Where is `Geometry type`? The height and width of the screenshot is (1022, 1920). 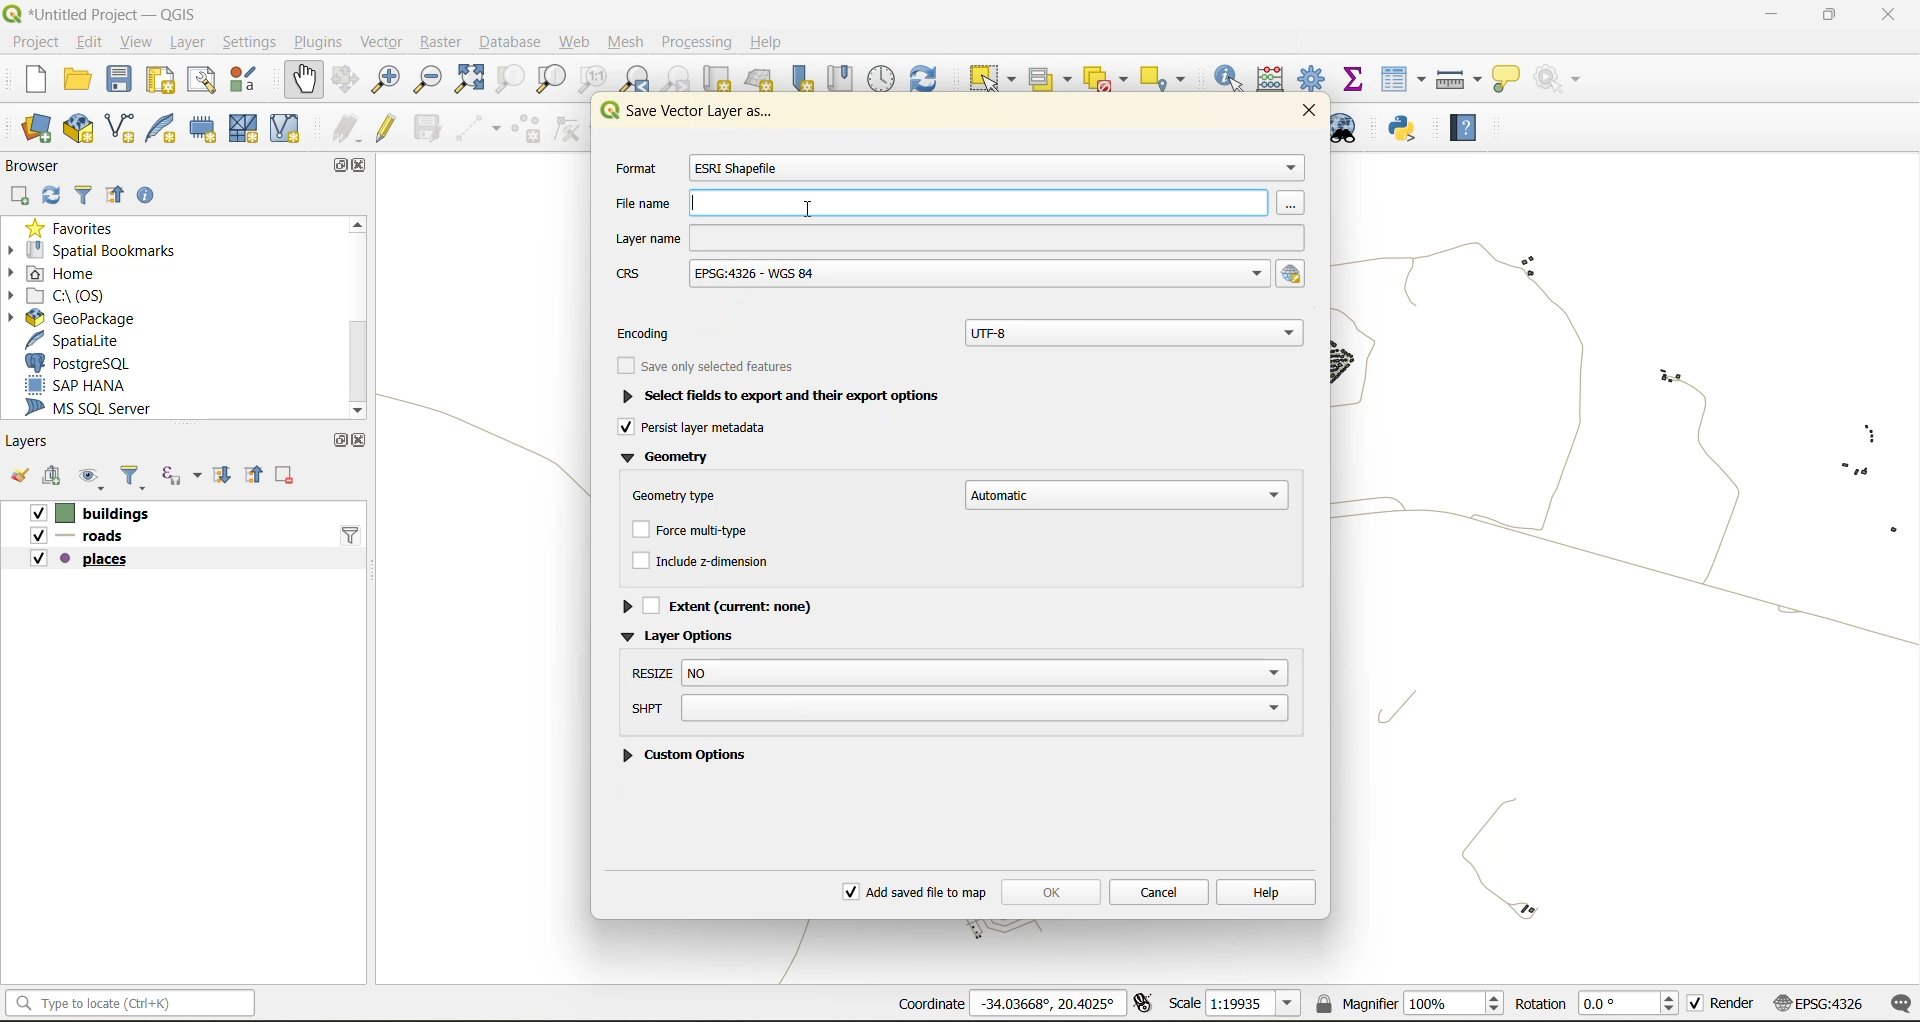
Geometry type is located at coordinates (682, 492).